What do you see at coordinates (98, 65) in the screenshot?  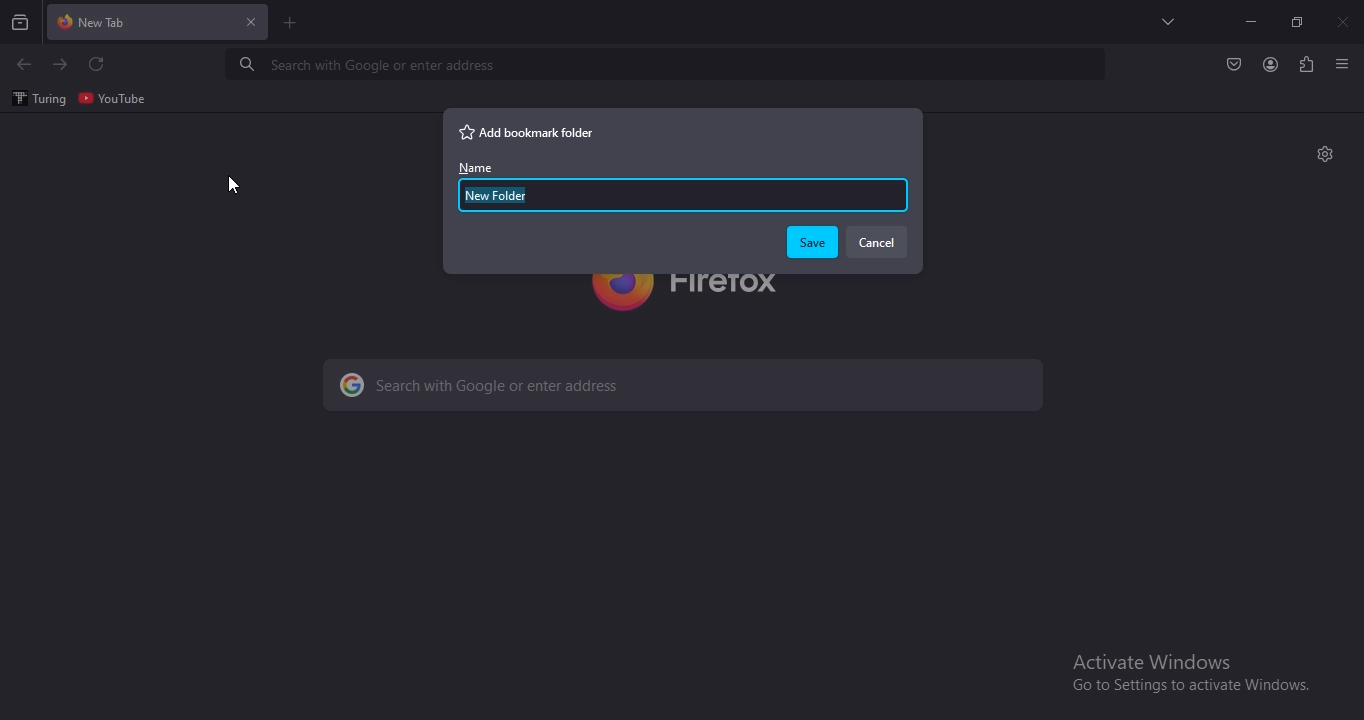 I see `refresh` at bounding box center [98, 65].